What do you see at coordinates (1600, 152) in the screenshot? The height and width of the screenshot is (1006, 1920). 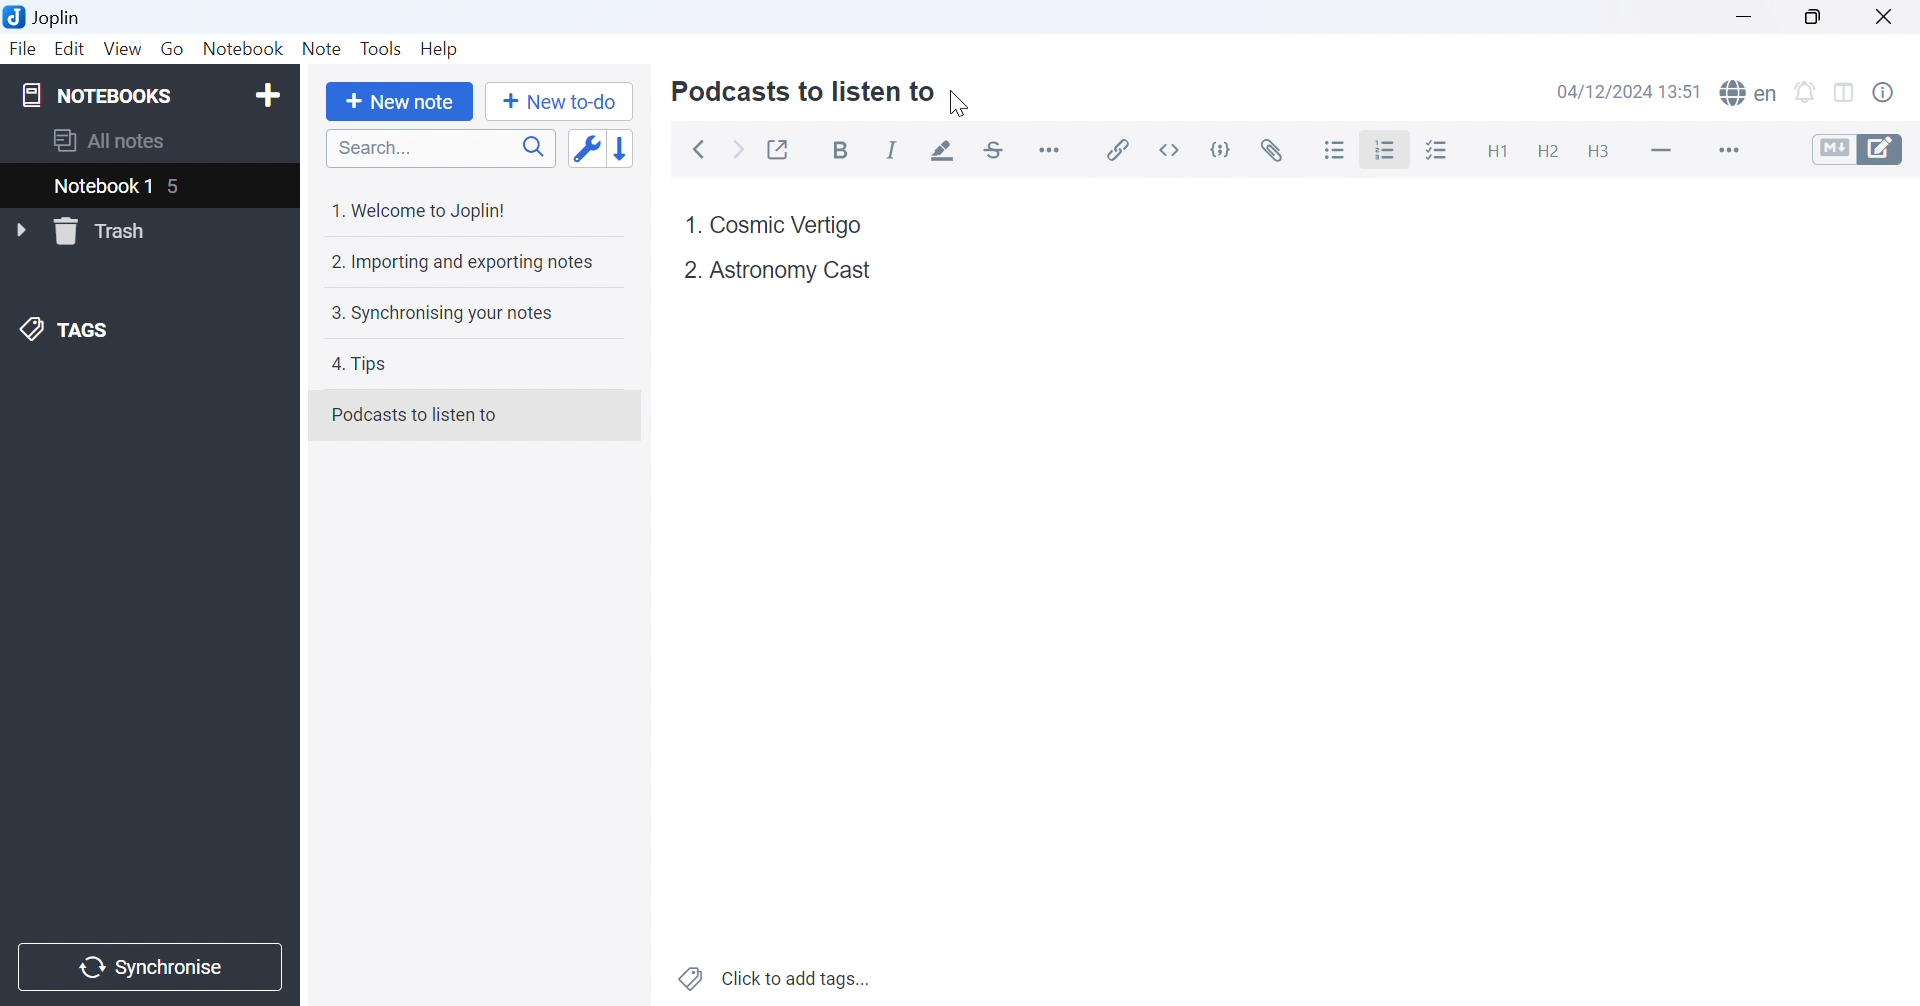 I see `Heading 3` at bounding box center [1600, 152].